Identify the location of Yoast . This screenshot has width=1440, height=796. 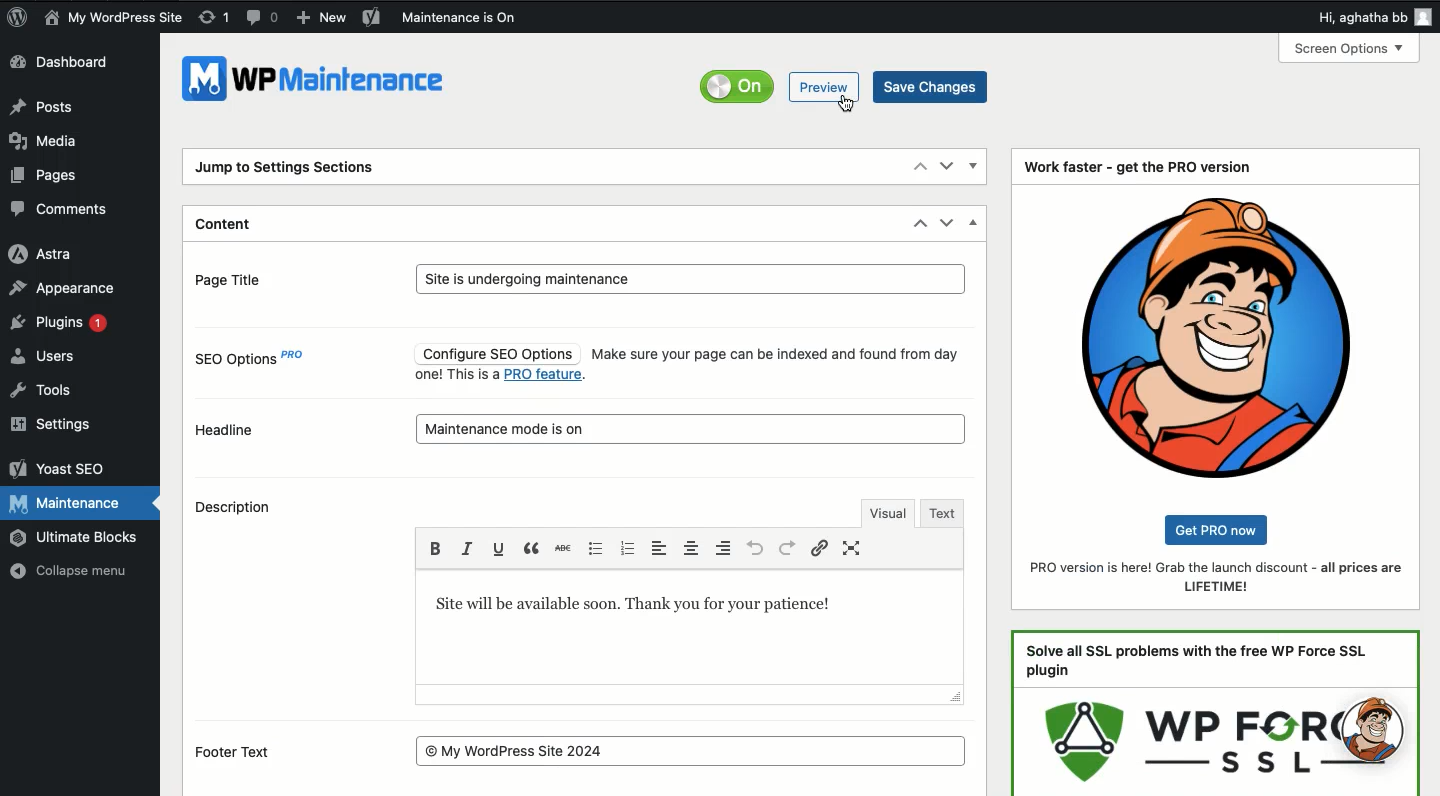
(373, 17).